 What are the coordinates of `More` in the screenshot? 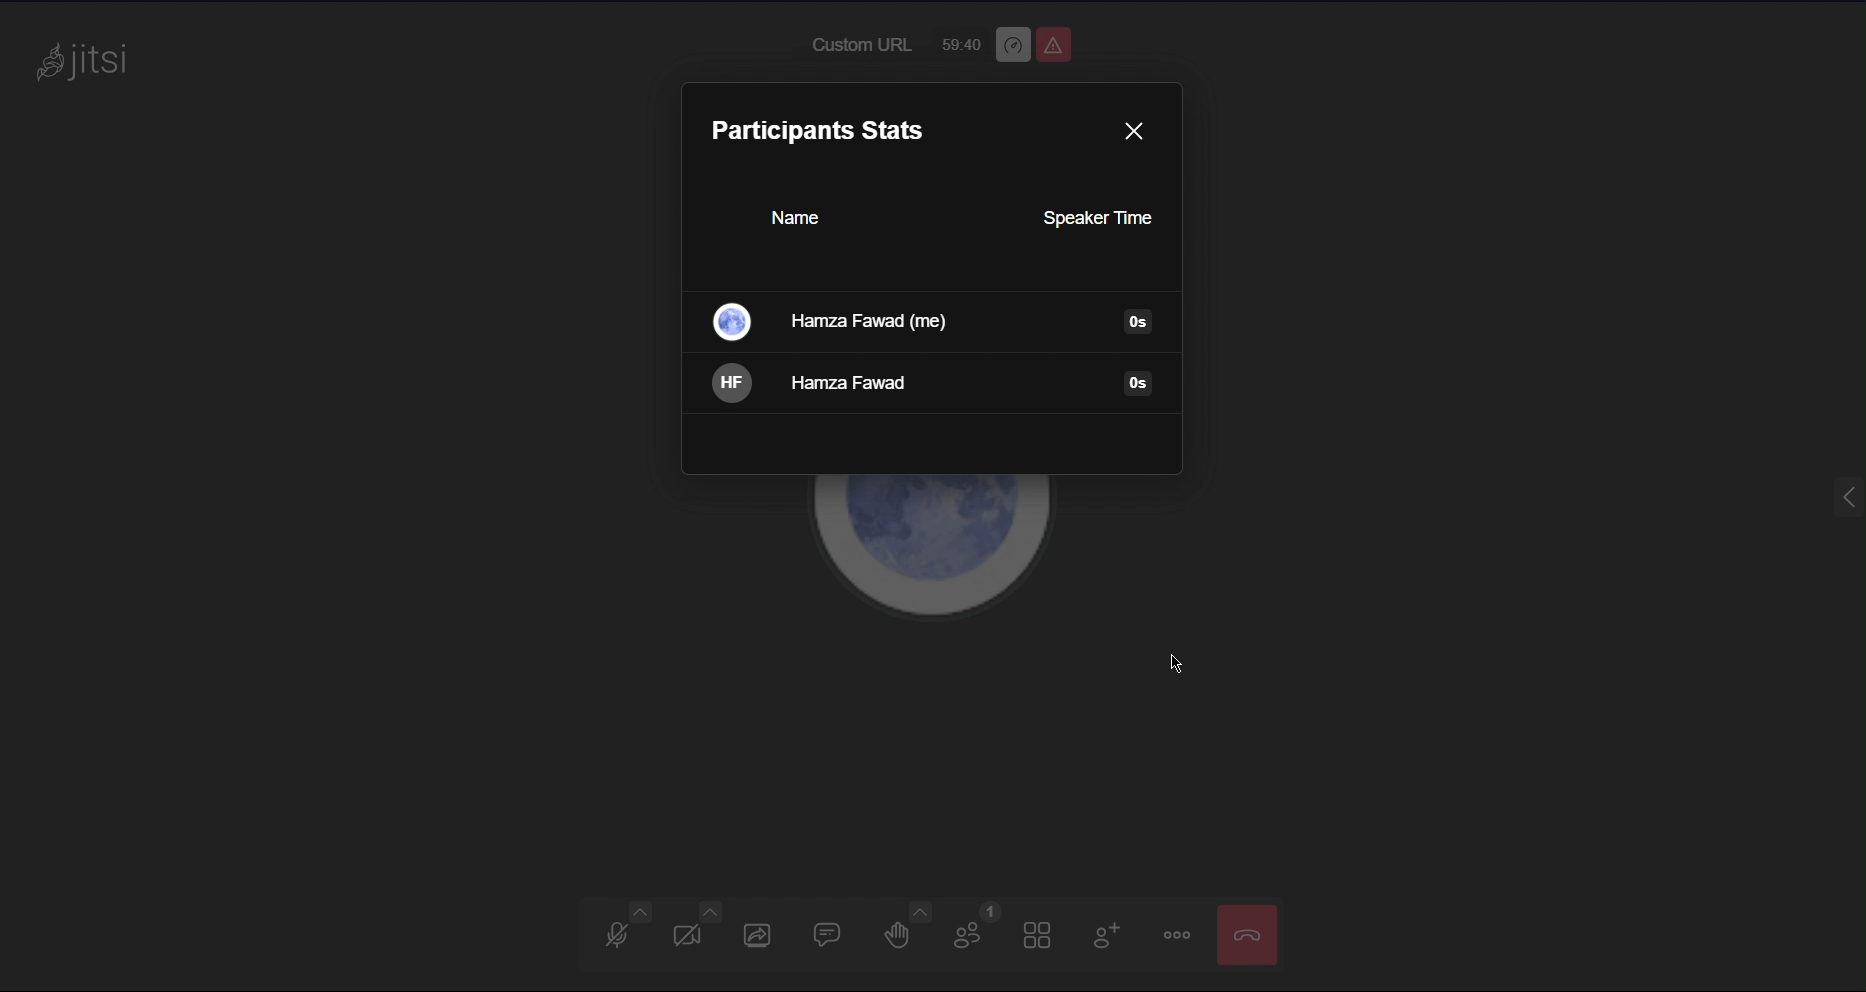 It's located at (1173, 932).